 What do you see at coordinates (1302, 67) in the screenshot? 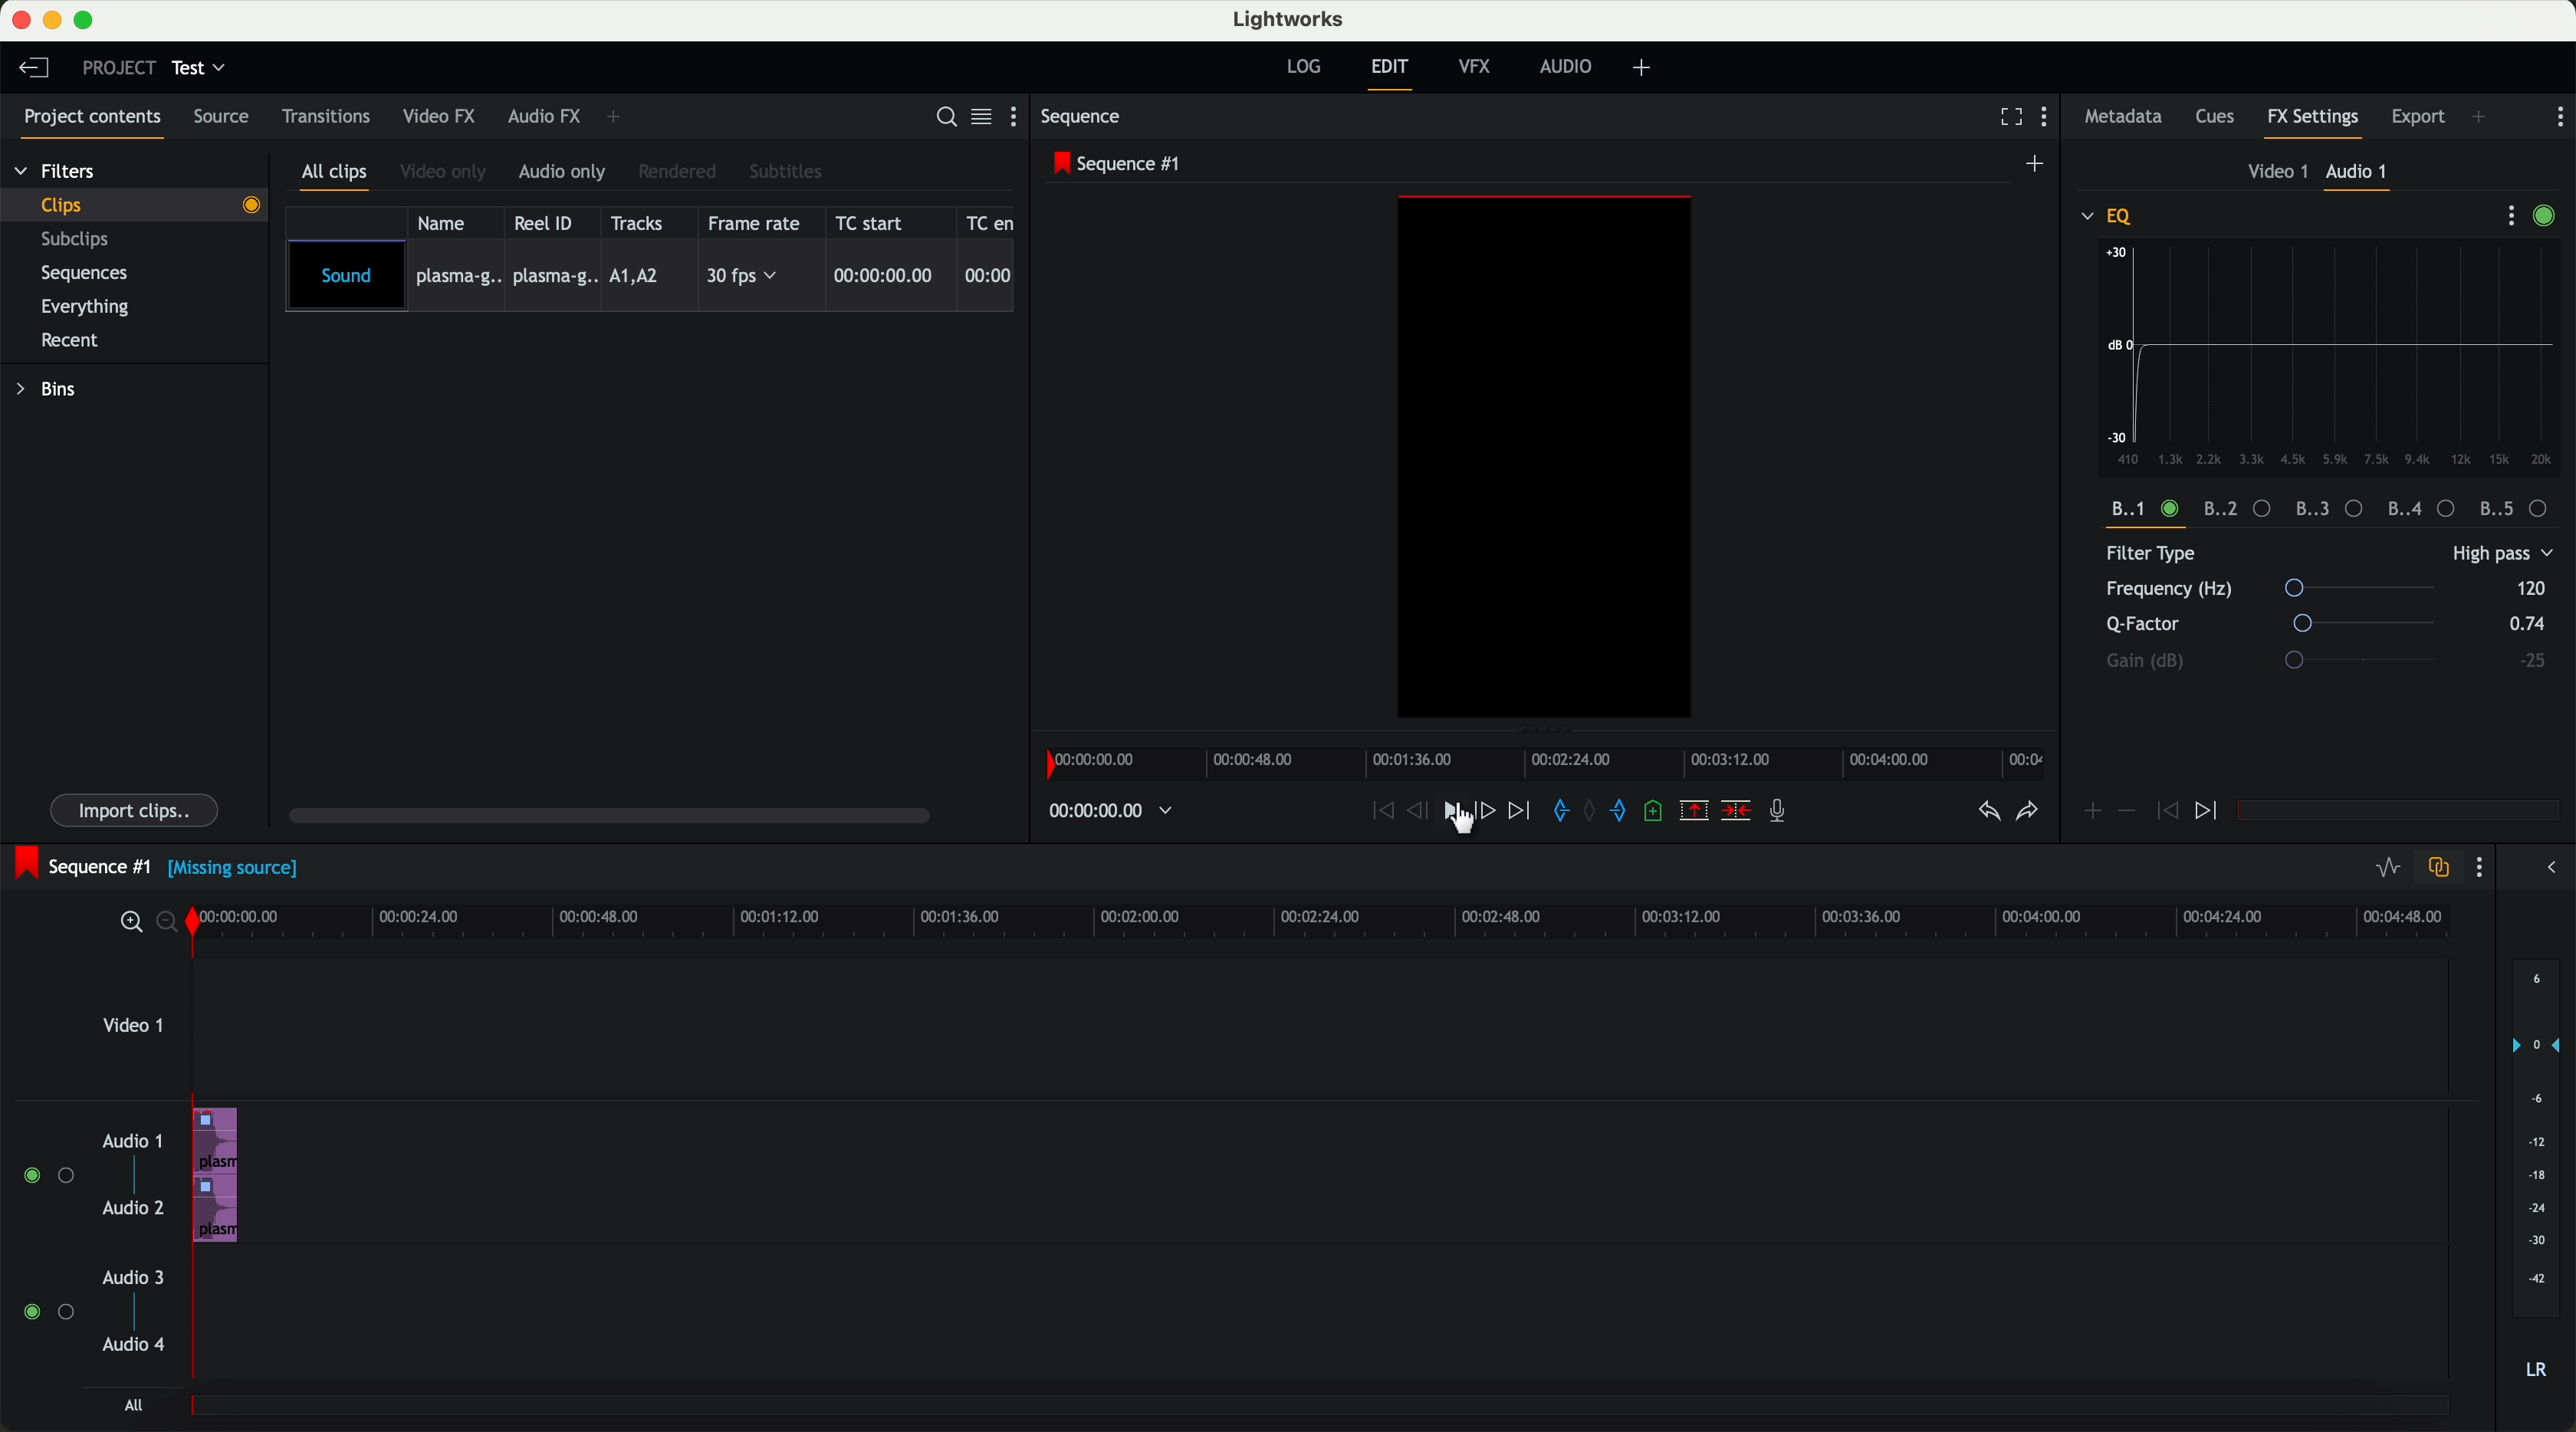
I see `log` at bounding box center [1302, 67].